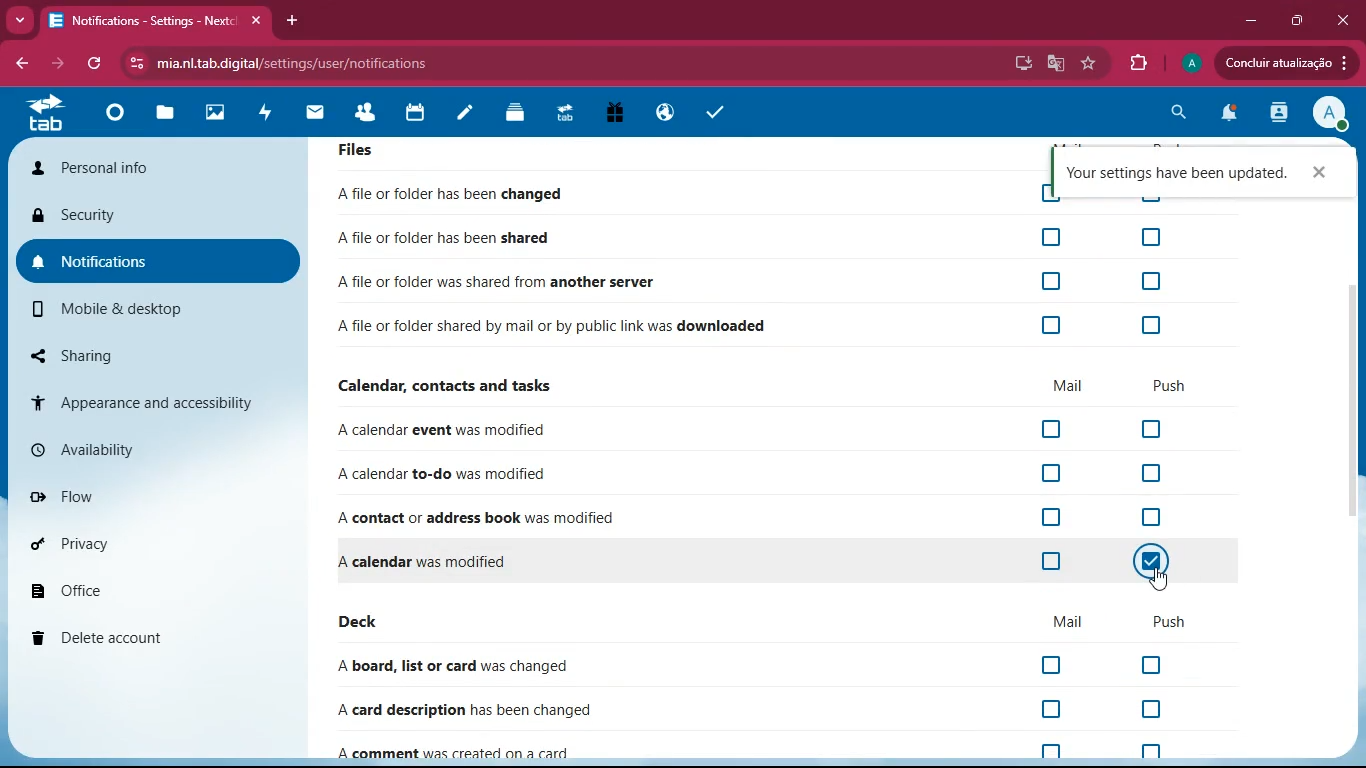 The height and width of the screenshot is (768, 1366). I want to click on mail, so click(1065, 387).